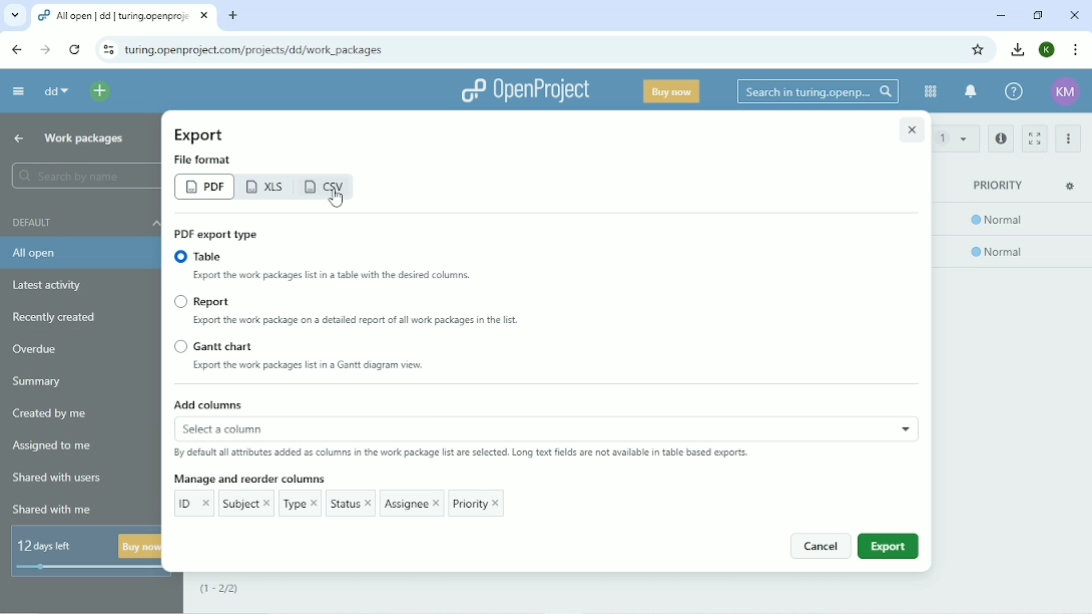  I want to click on Normal, so click(999, 253).